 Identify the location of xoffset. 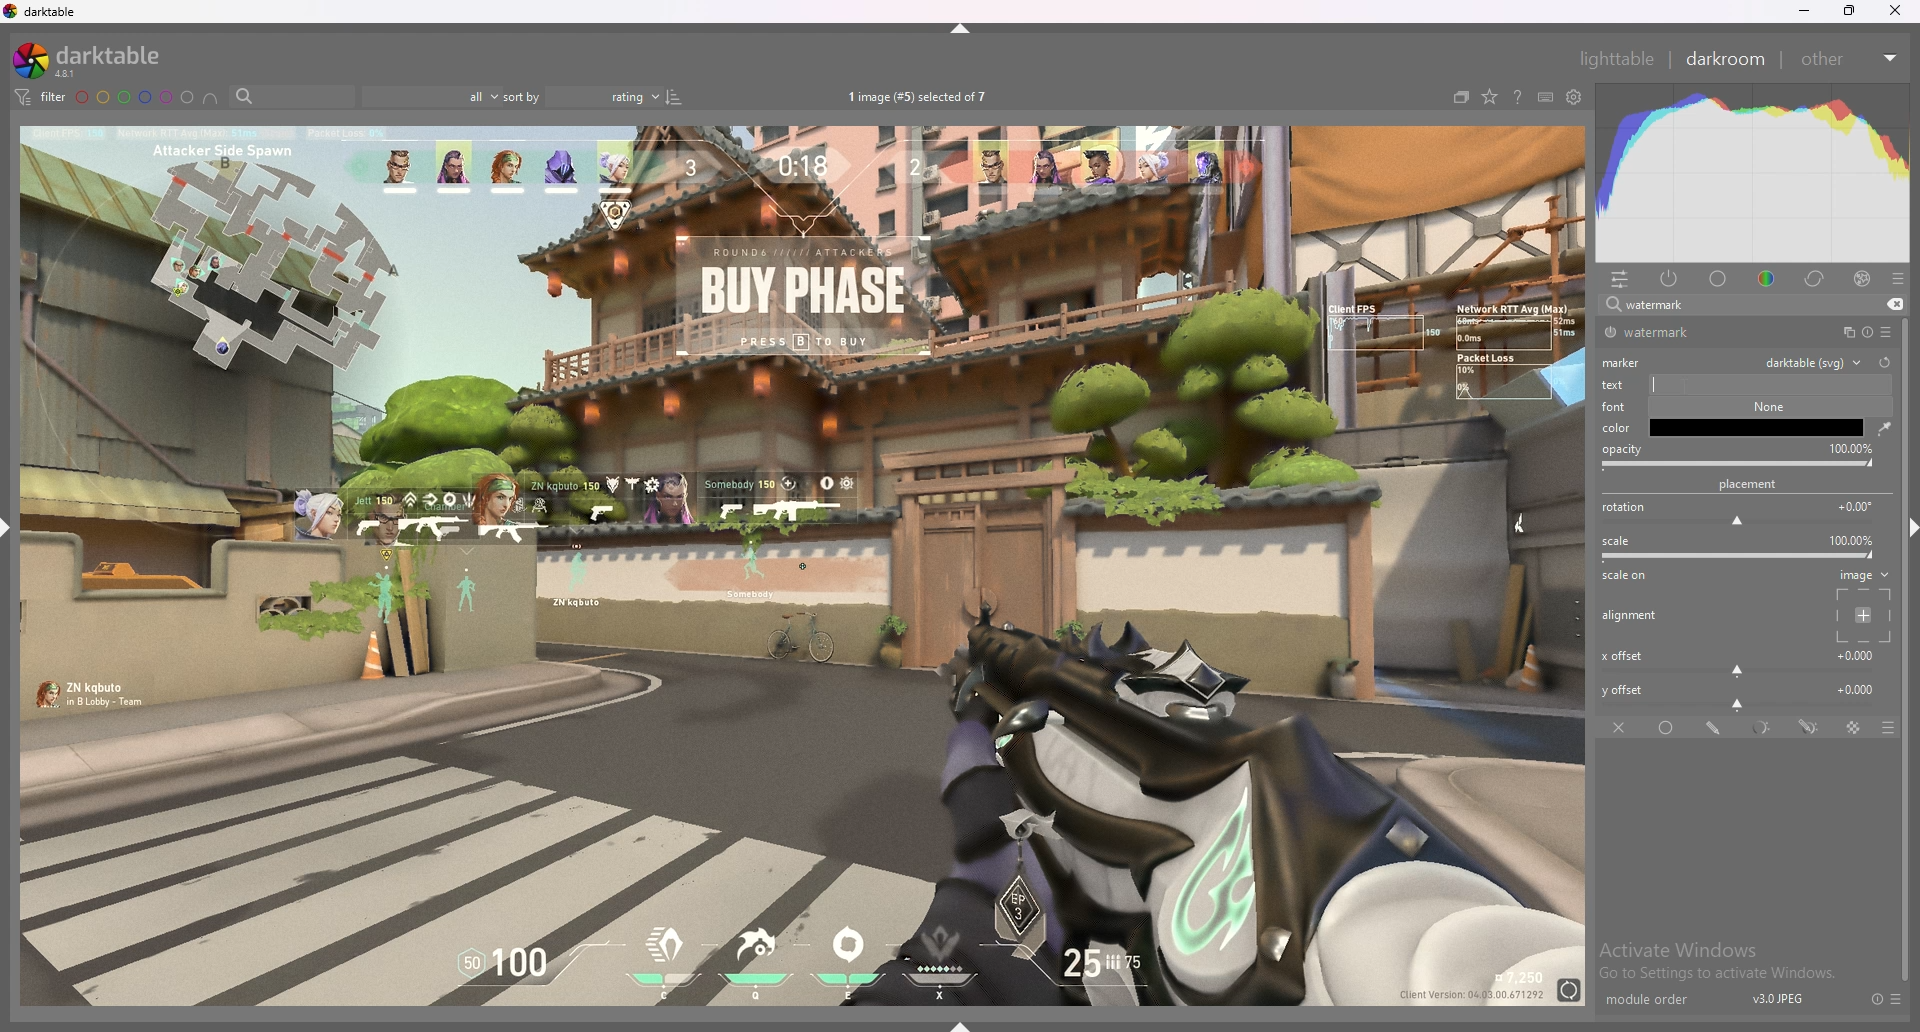
(1740, 660).